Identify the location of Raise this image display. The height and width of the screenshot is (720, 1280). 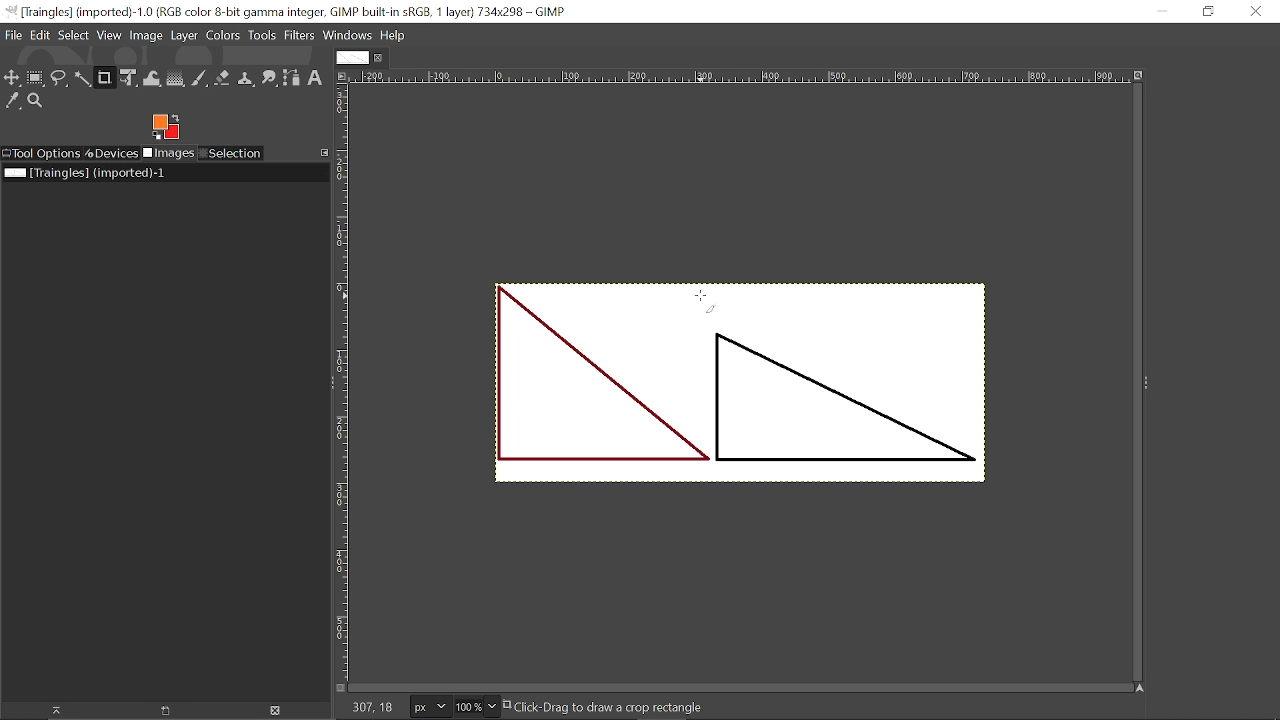
(54, 710).